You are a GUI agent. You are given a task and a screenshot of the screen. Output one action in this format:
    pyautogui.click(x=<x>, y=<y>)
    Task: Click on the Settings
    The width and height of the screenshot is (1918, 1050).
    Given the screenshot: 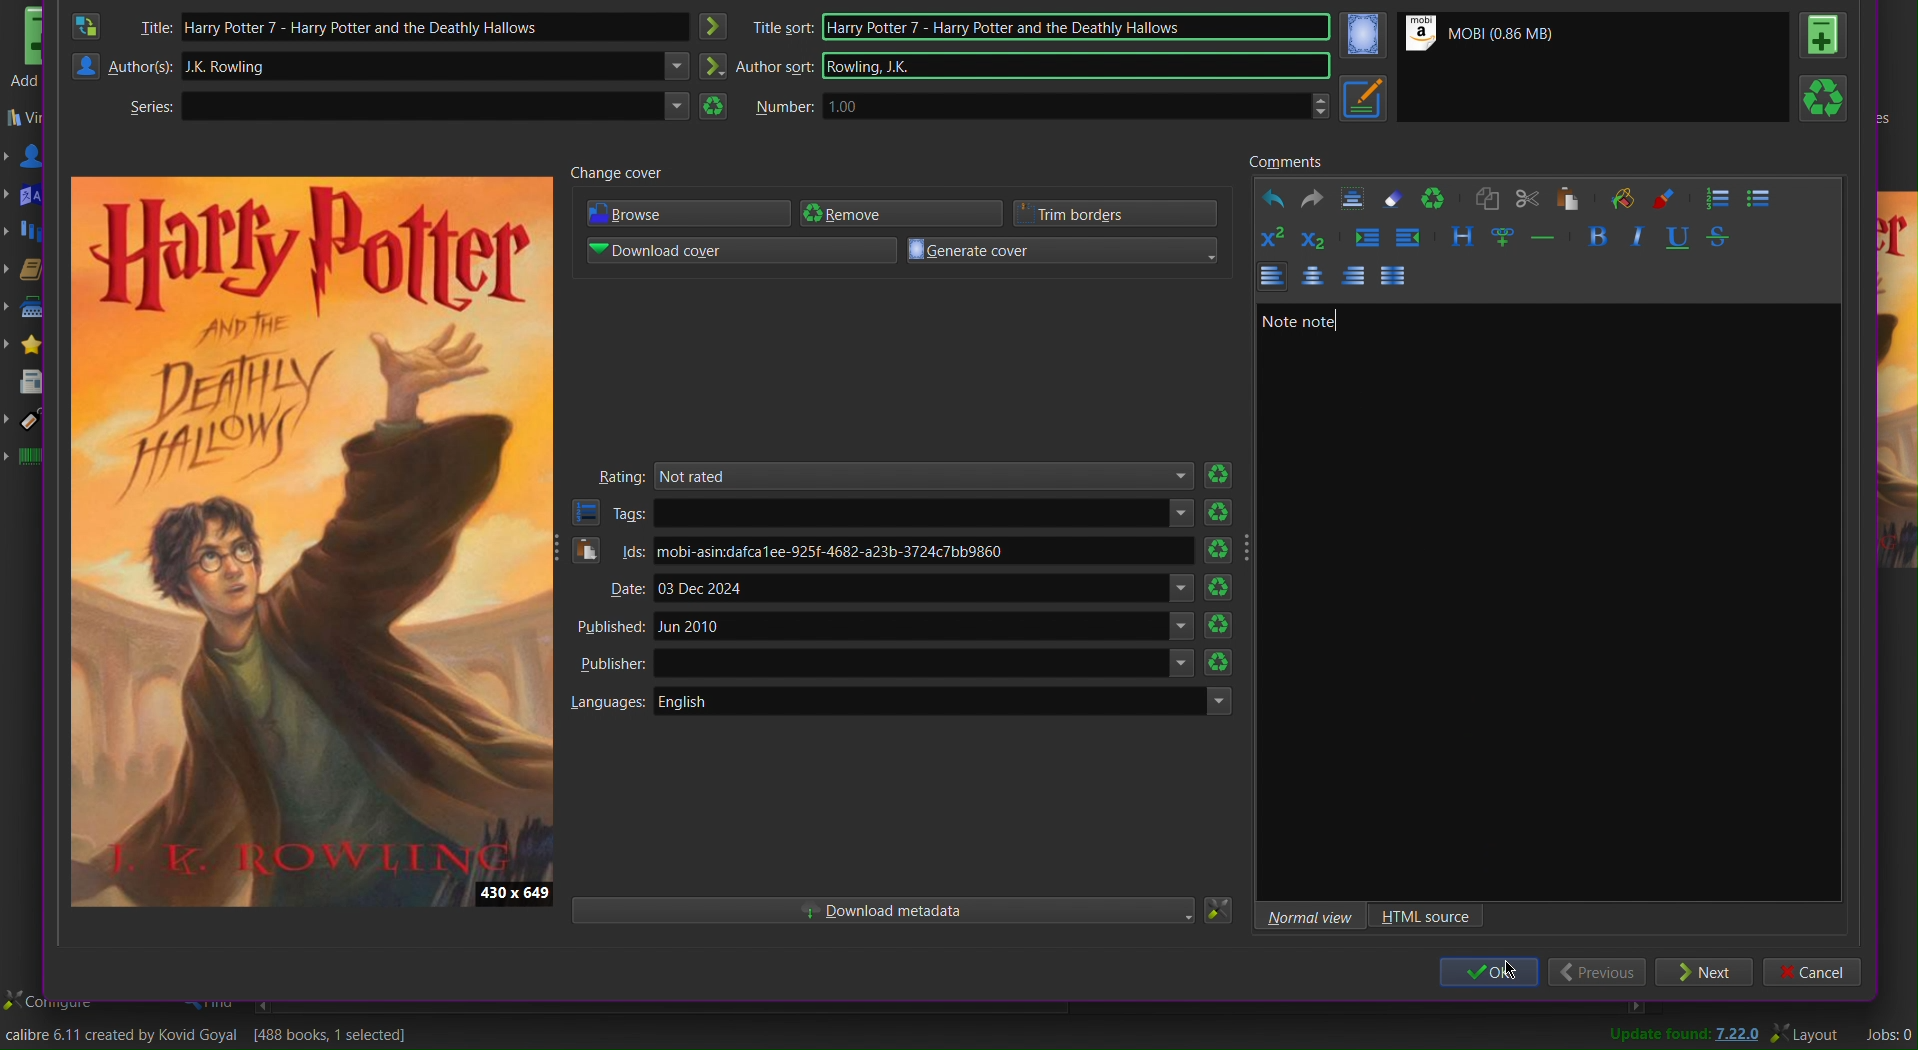 What is the action you would take?
    pyautogui.click(x=1217, y=910)
    